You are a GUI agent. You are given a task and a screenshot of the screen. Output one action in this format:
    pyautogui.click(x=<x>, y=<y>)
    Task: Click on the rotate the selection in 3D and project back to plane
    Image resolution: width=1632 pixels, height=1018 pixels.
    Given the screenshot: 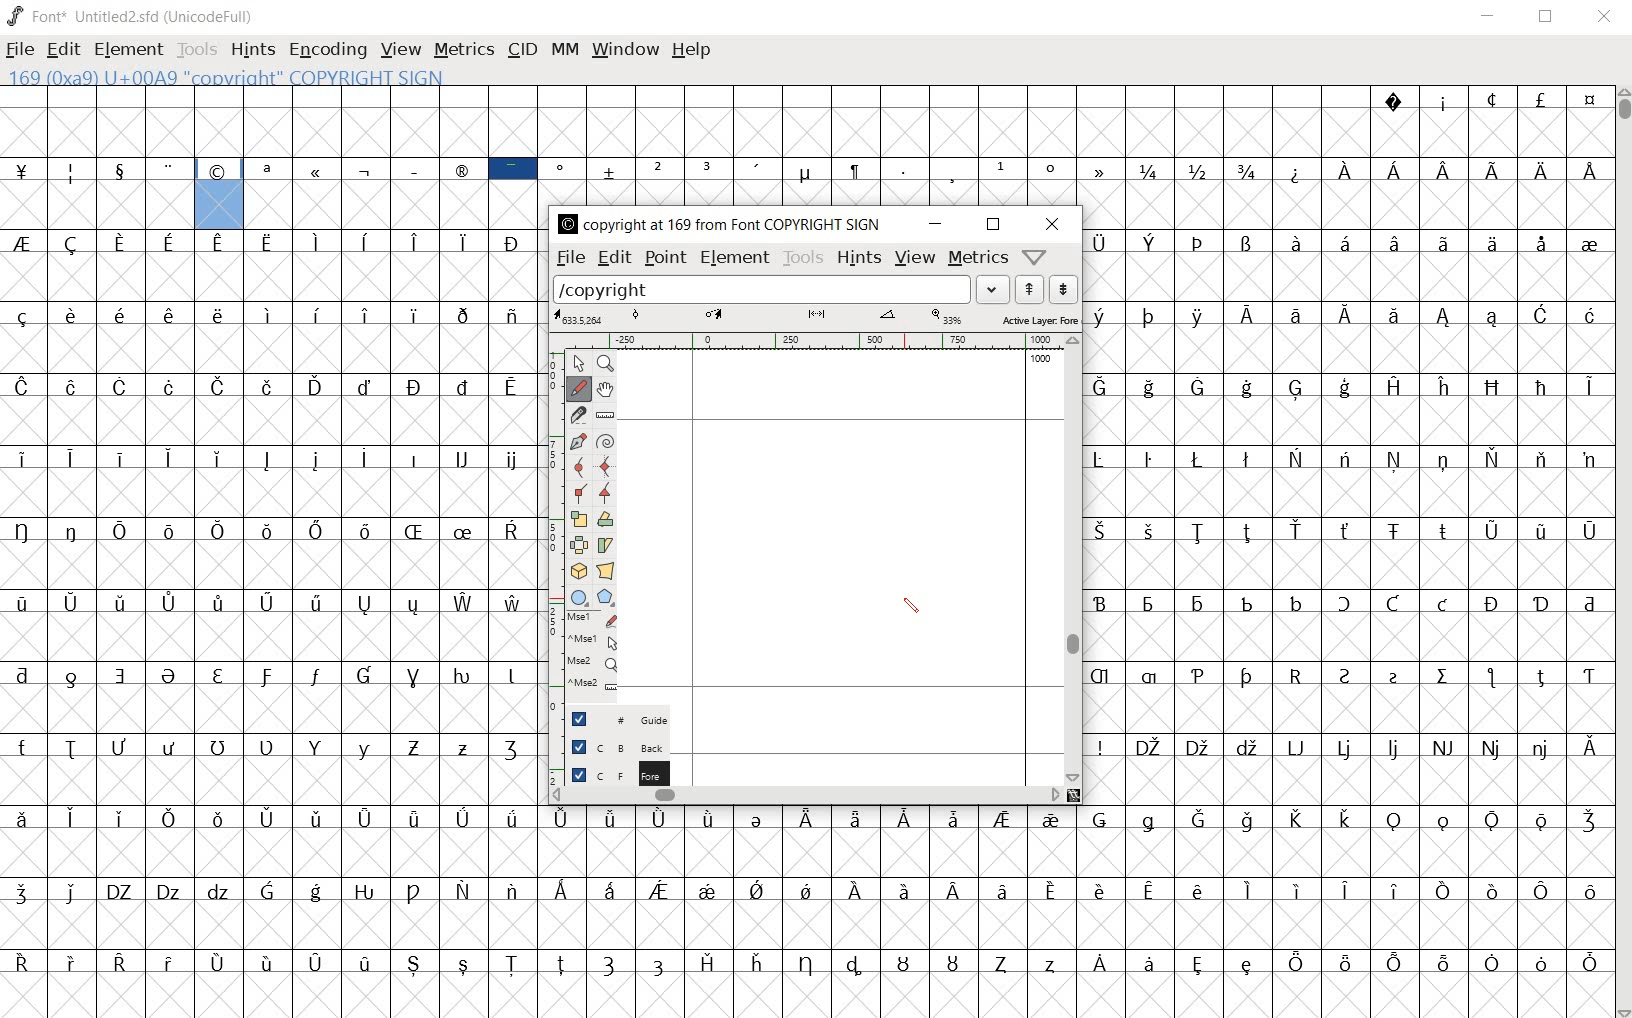 What is the action you would take?
    pyautogui.click(x=578, y=570)
    